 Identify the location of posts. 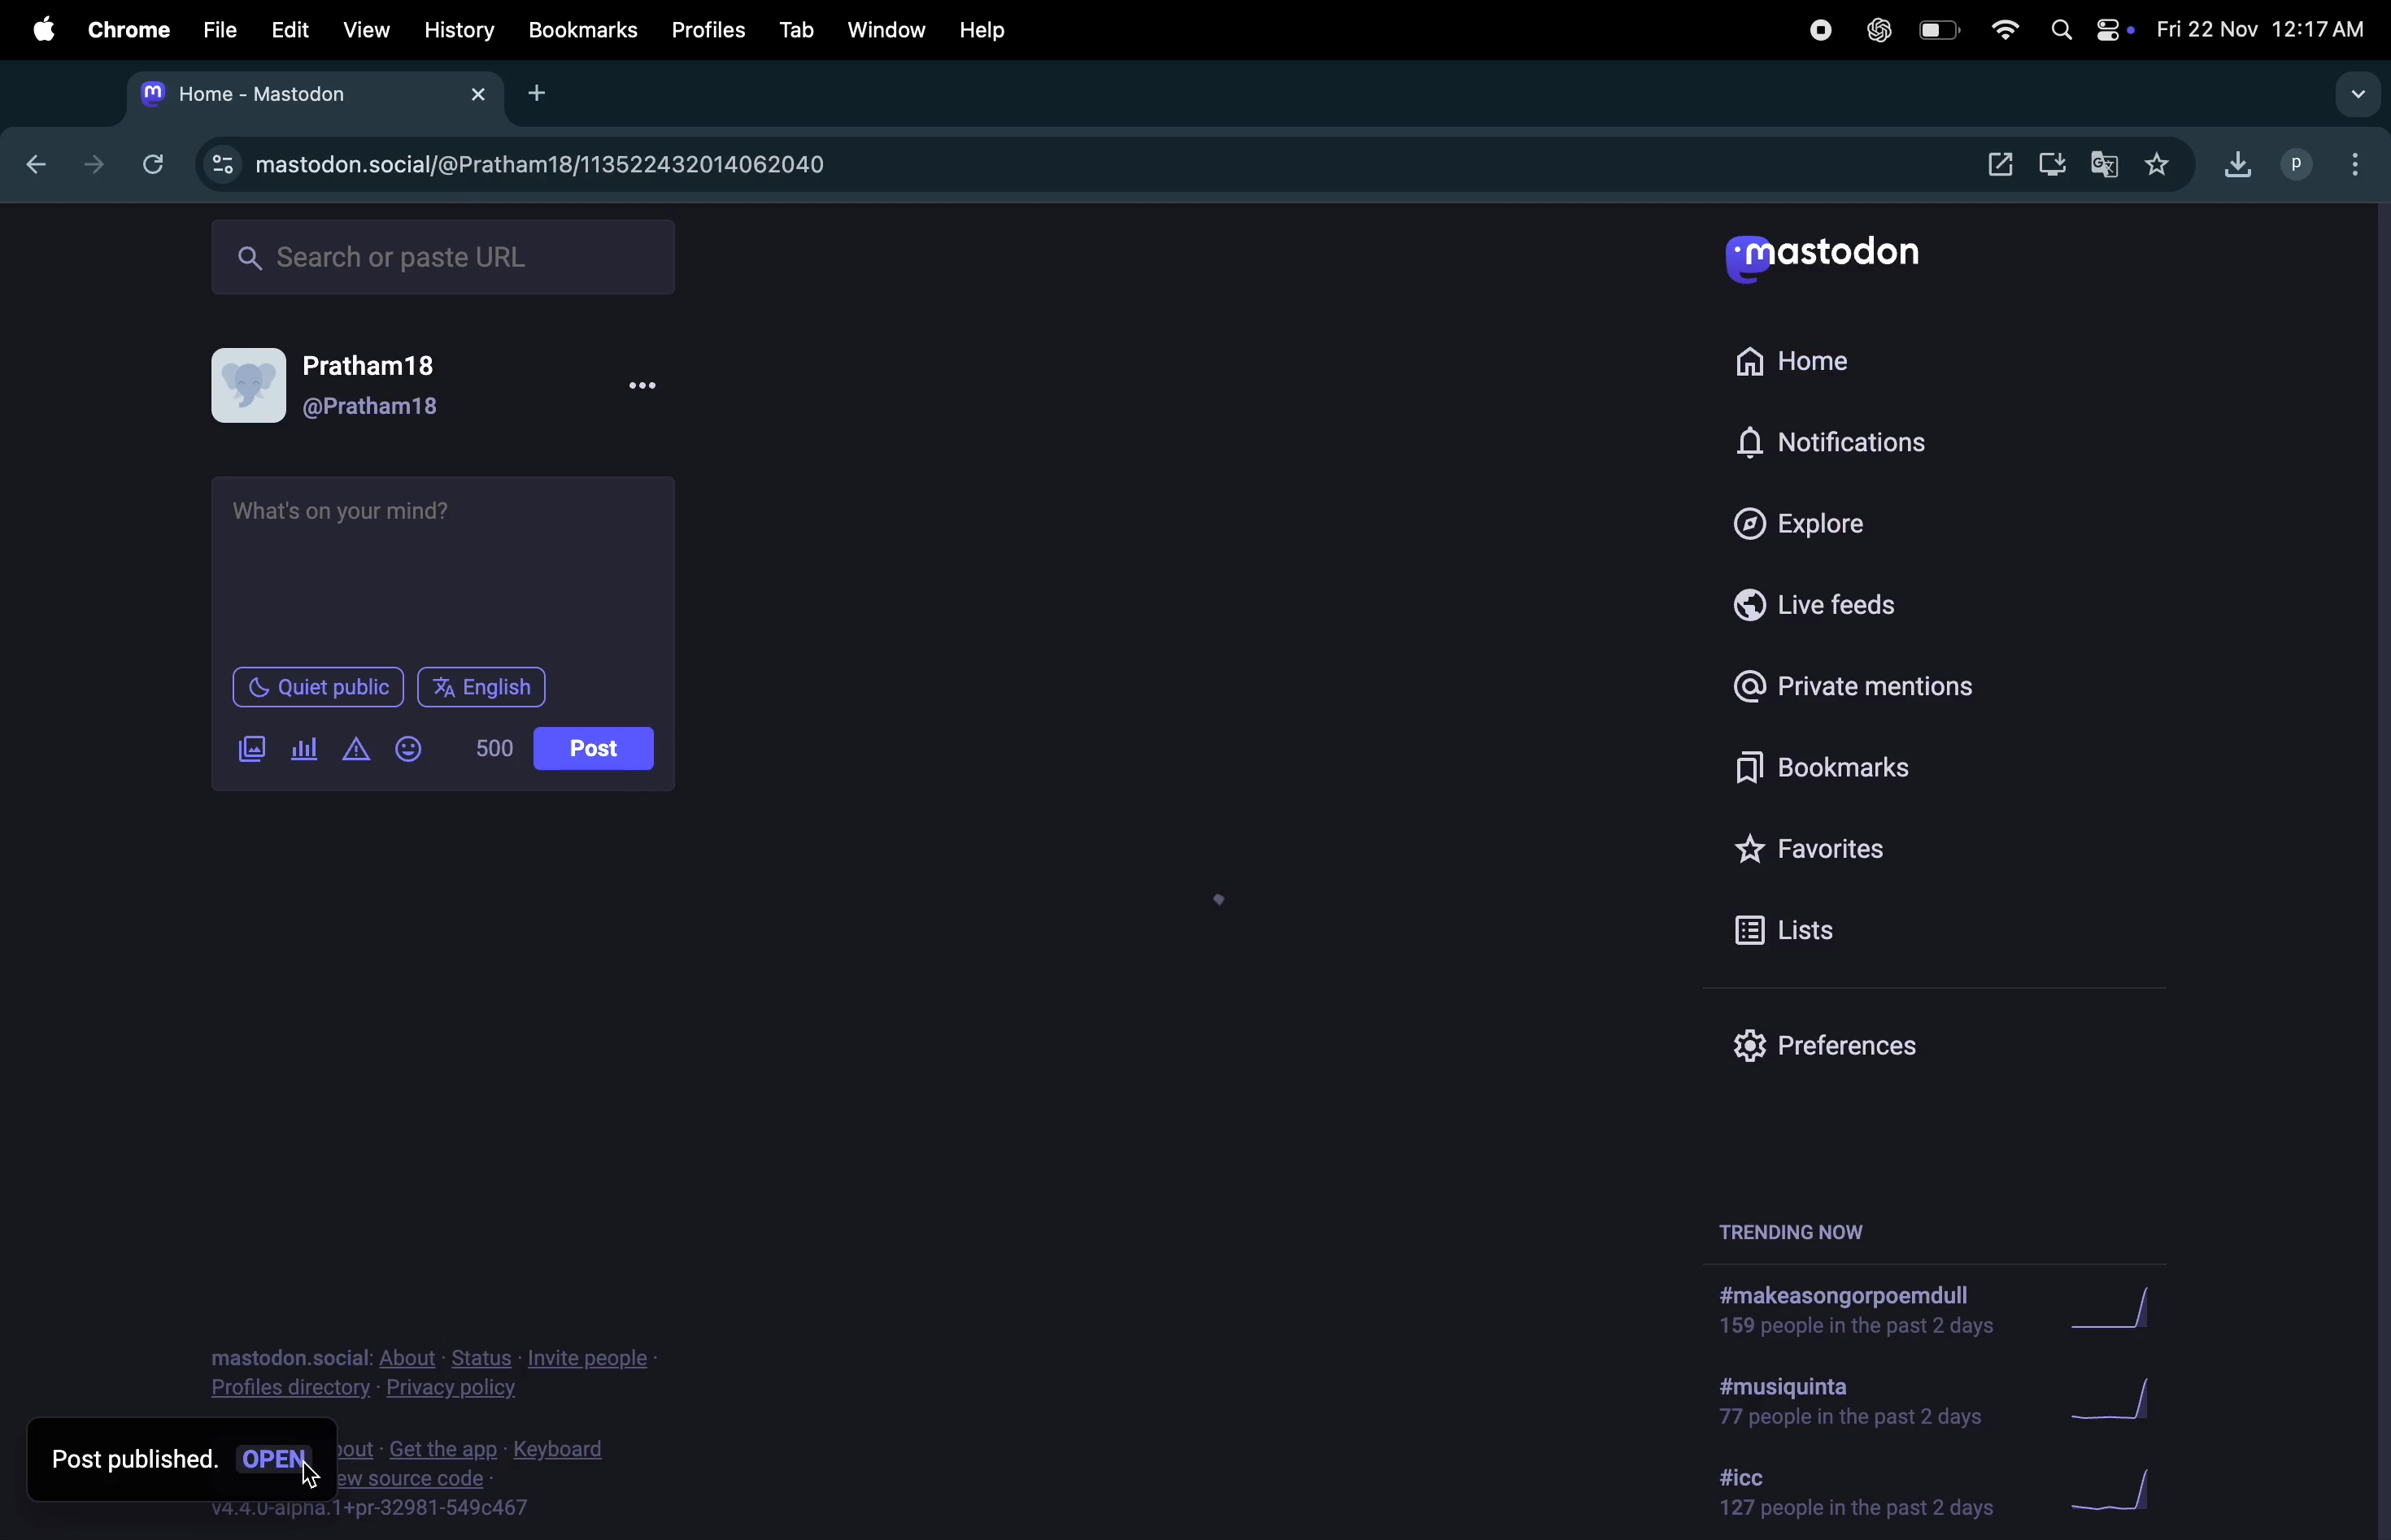
(594, 750).